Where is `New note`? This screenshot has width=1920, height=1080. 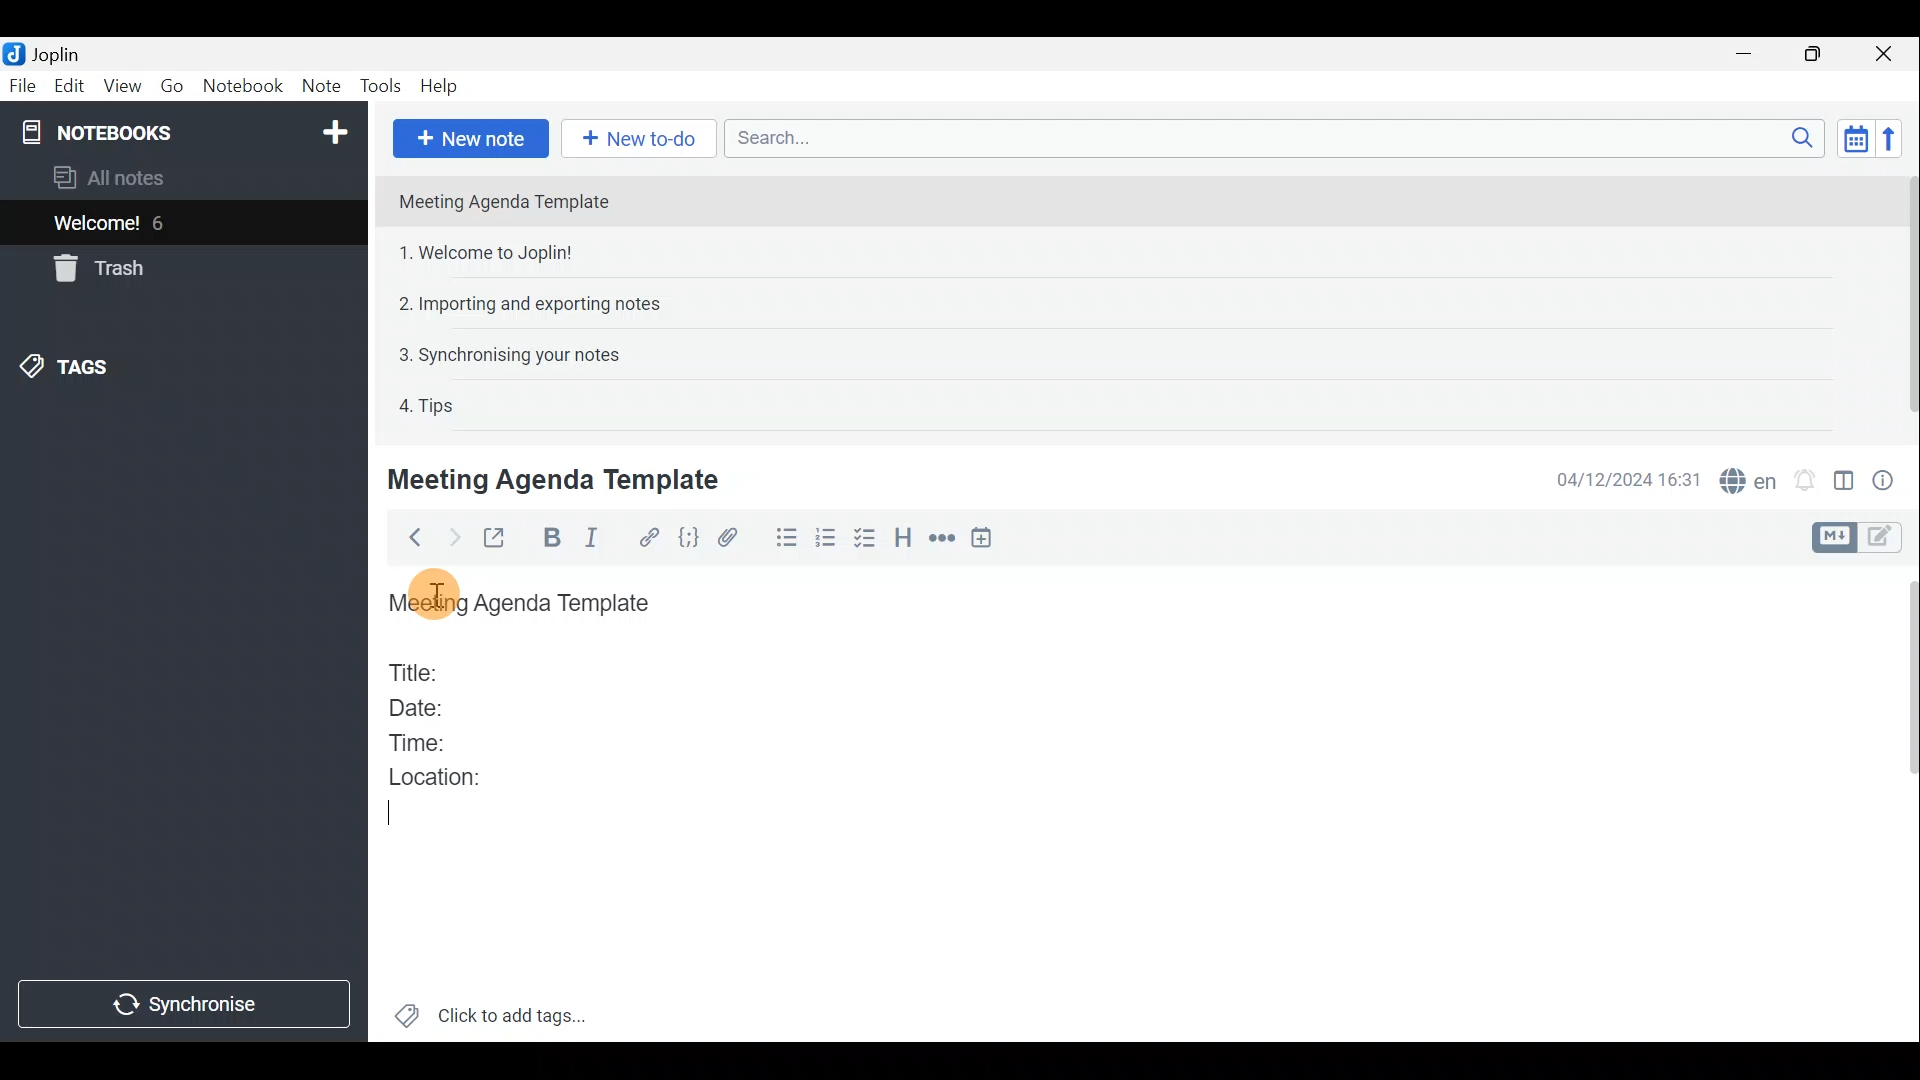 New note is located at coordinates (471, 139).